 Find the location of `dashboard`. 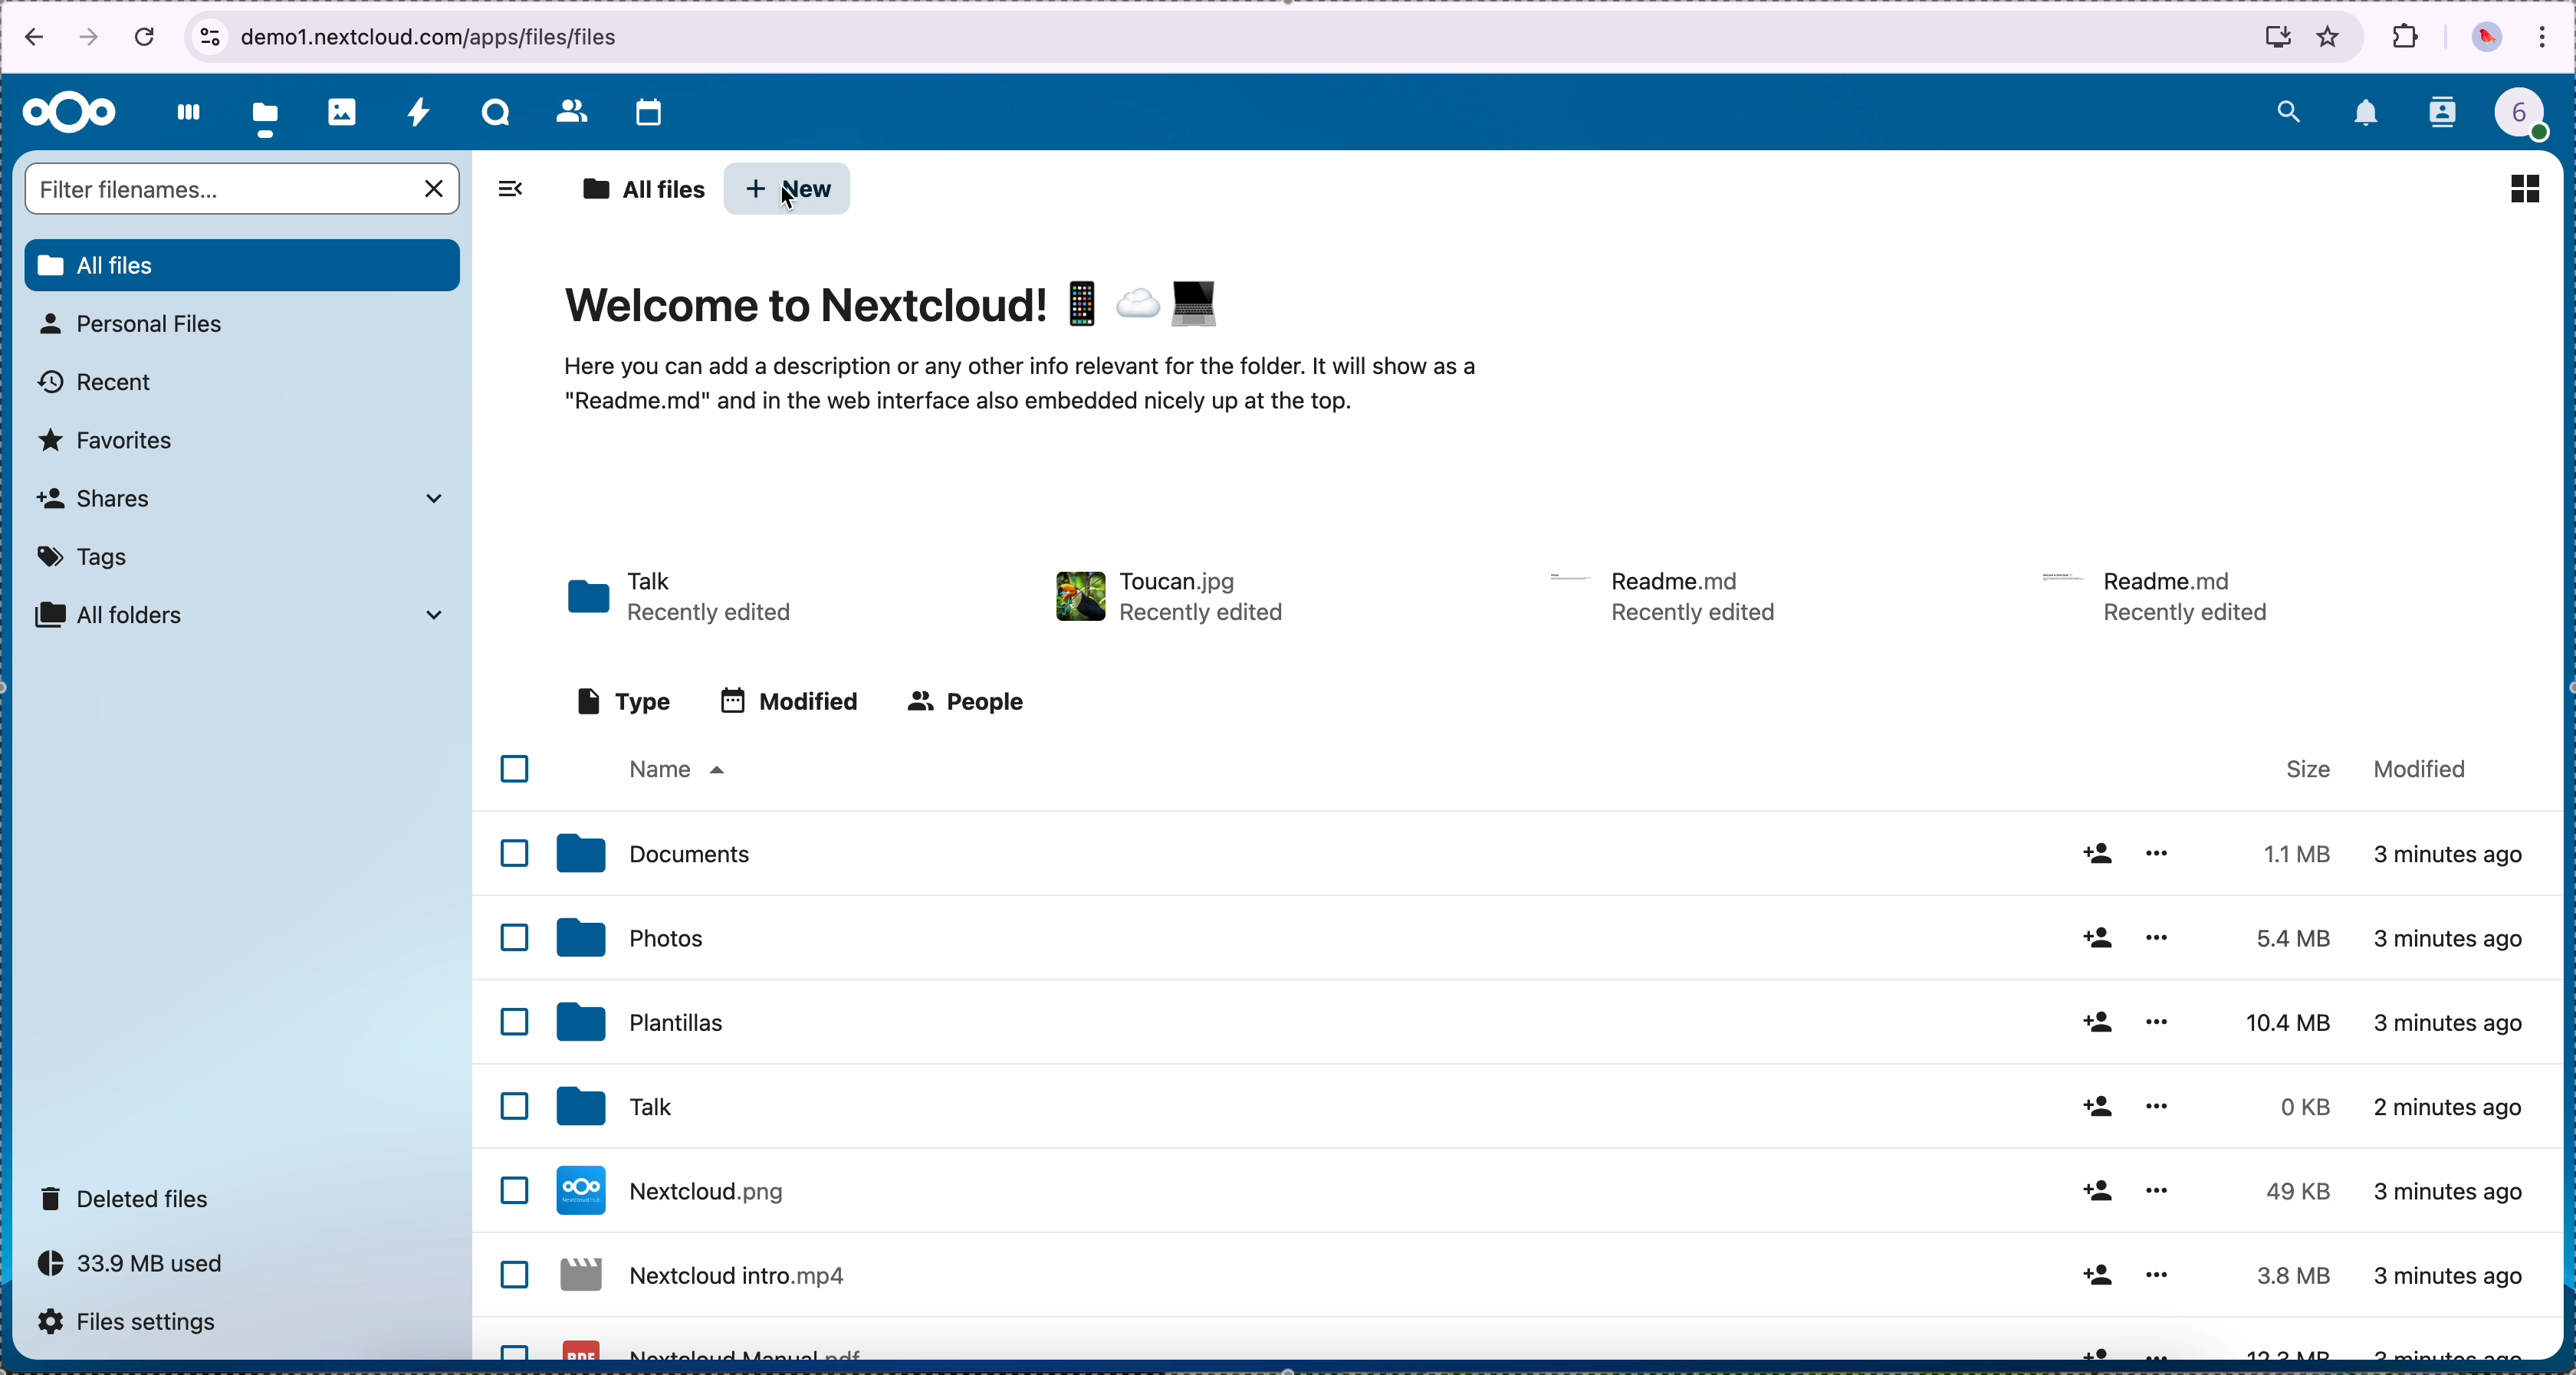

dashboard is located at coordinates (183, 112).